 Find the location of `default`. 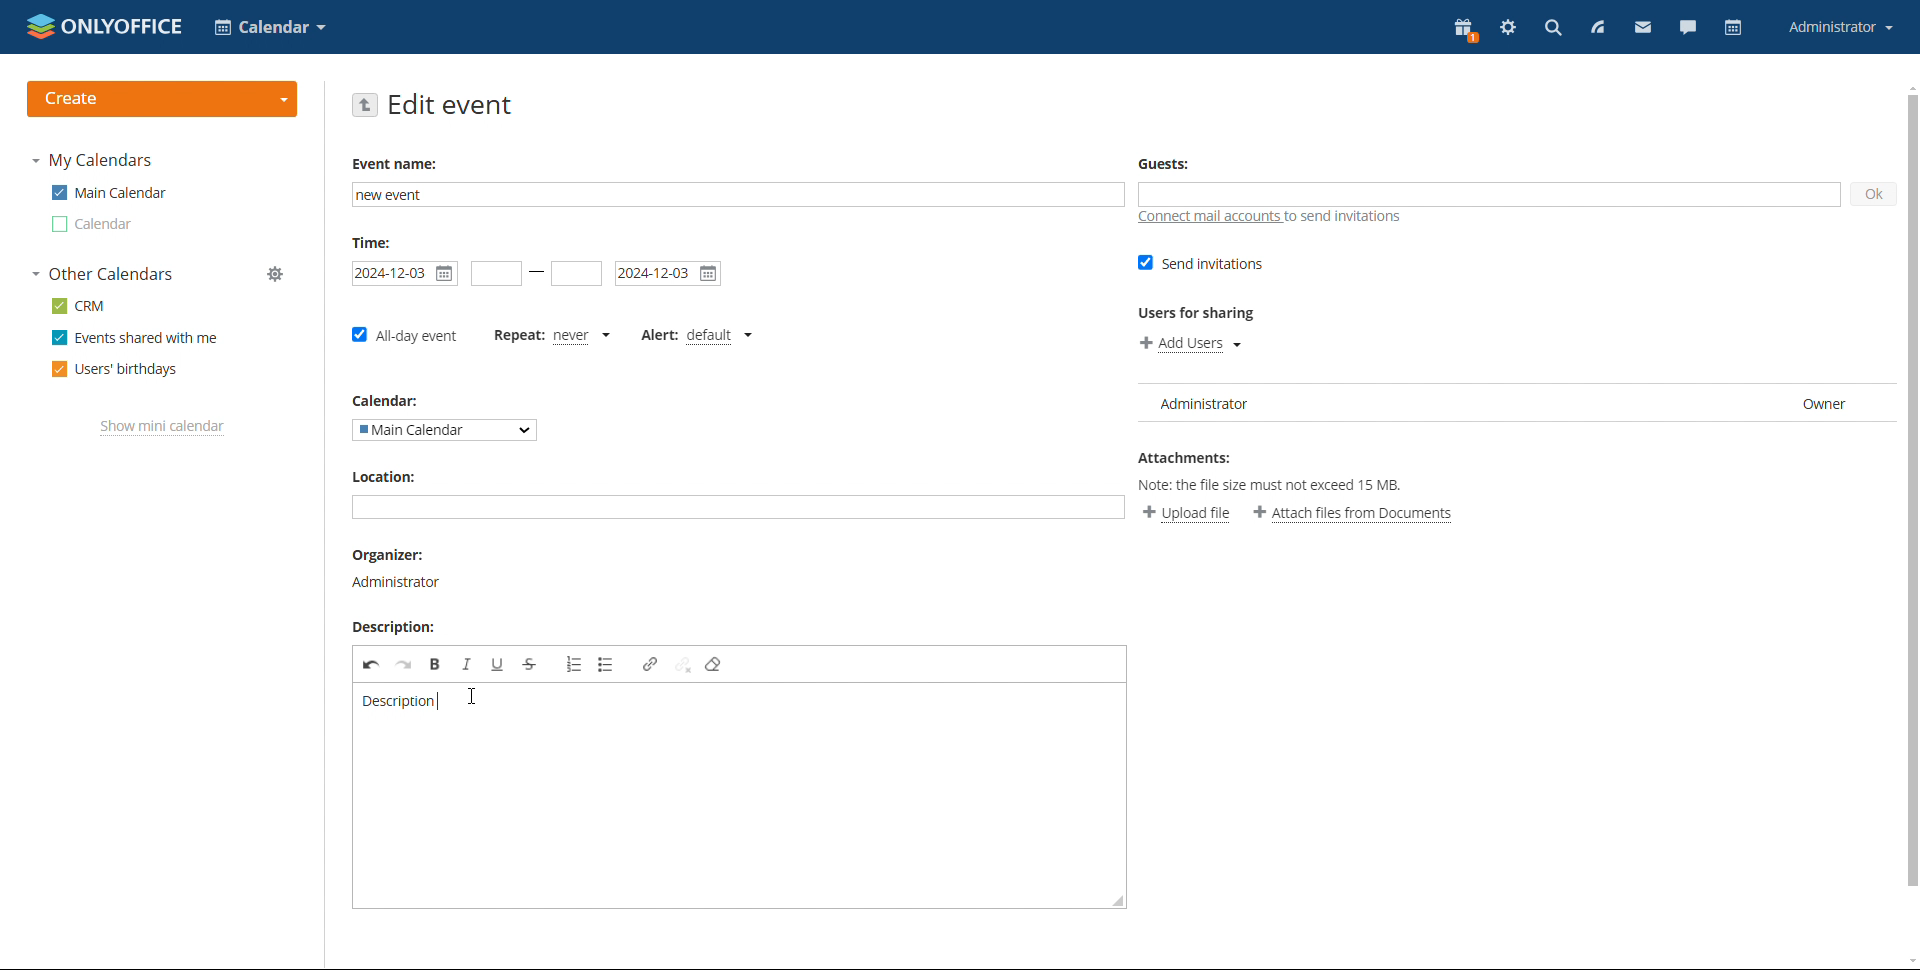

default is located at coordinates (721, 335).